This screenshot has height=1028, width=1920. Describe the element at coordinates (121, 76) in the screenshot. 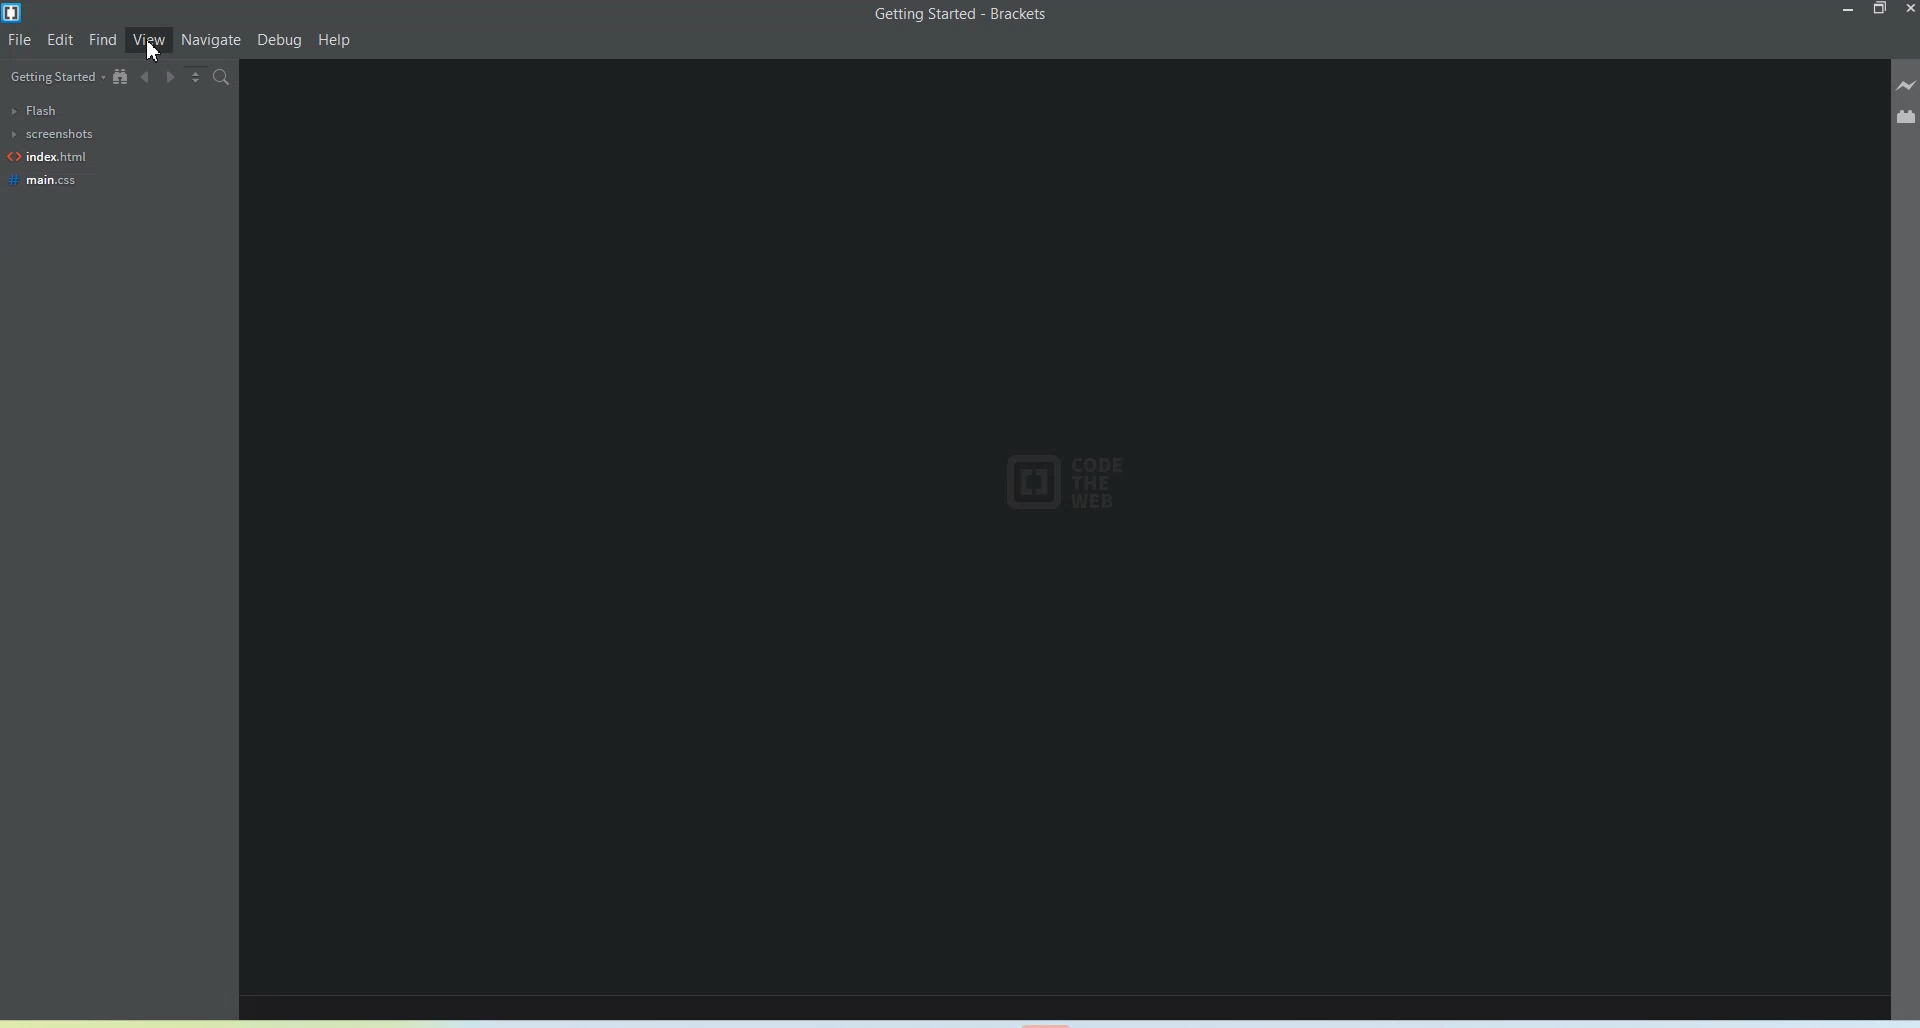

I see `View in file tree` at that location.